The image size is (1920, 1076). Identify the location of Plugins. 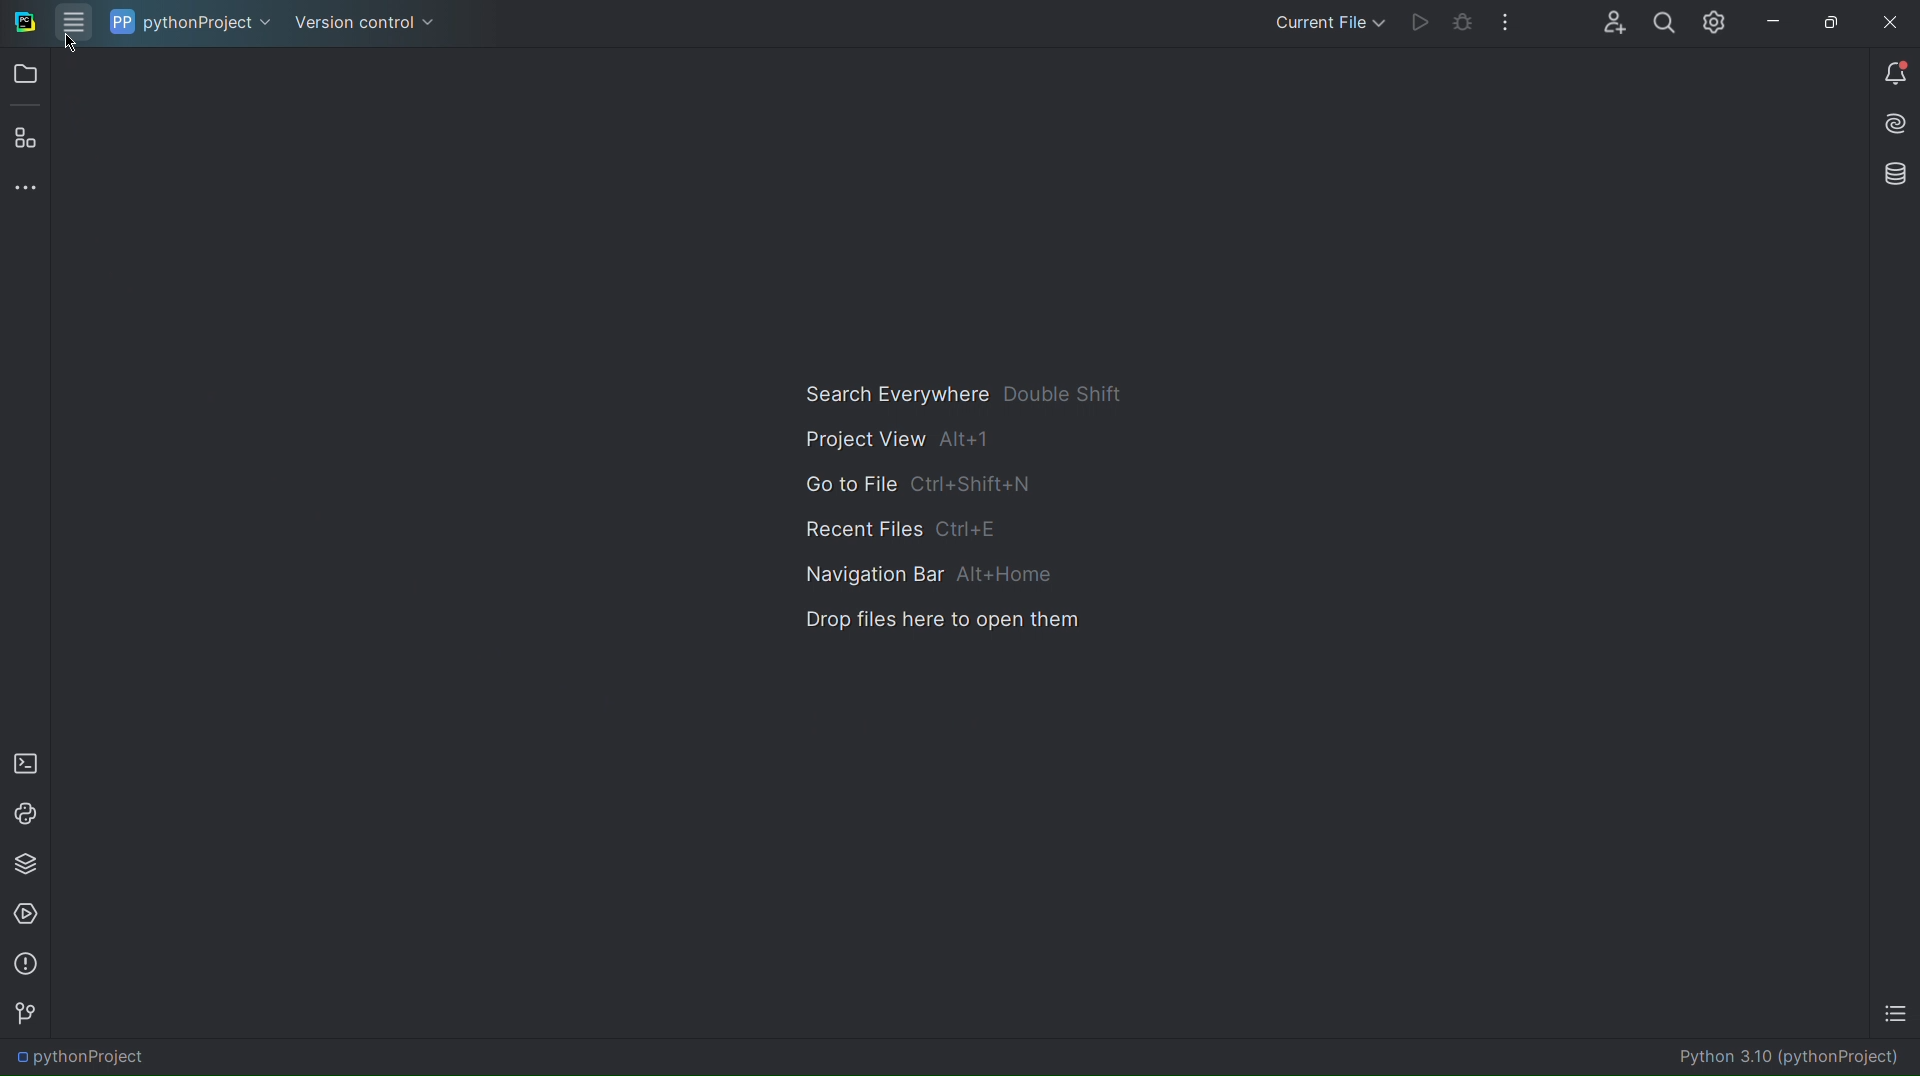
(25, 141).